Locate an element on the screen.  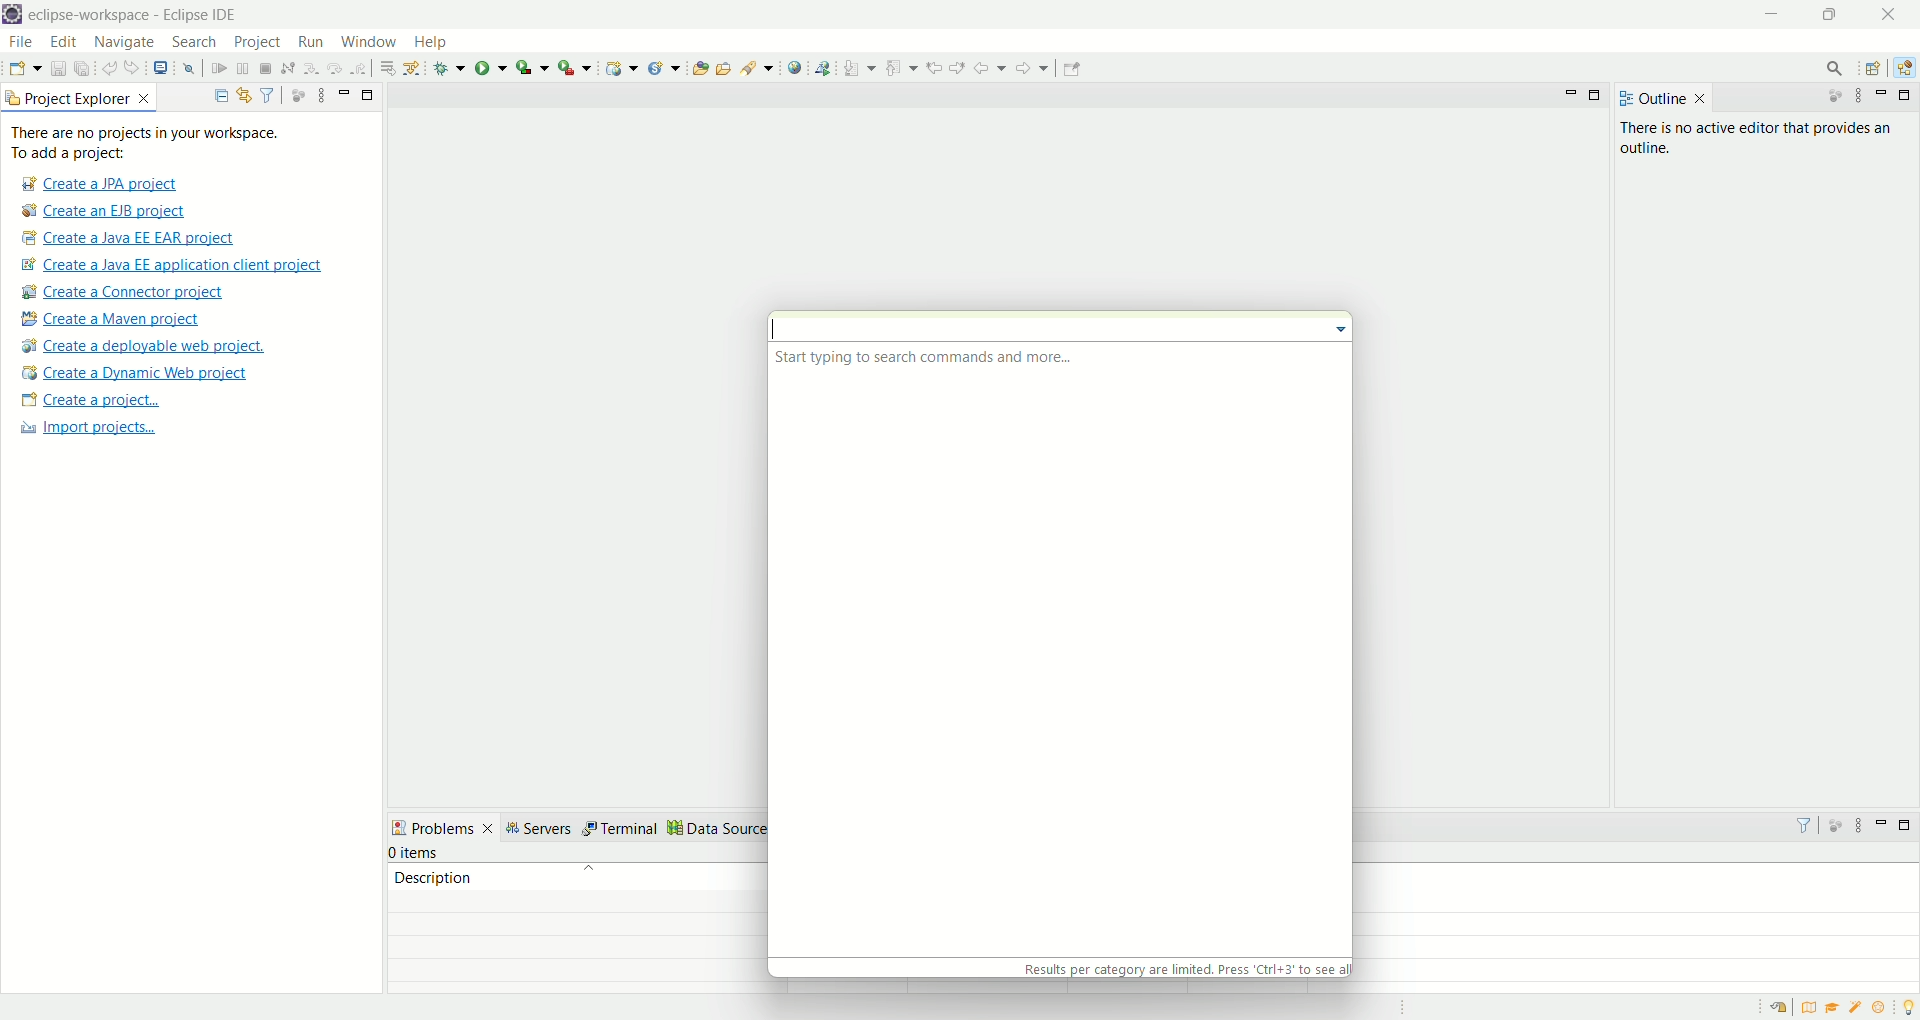
search is located at coordinates (757, 70).